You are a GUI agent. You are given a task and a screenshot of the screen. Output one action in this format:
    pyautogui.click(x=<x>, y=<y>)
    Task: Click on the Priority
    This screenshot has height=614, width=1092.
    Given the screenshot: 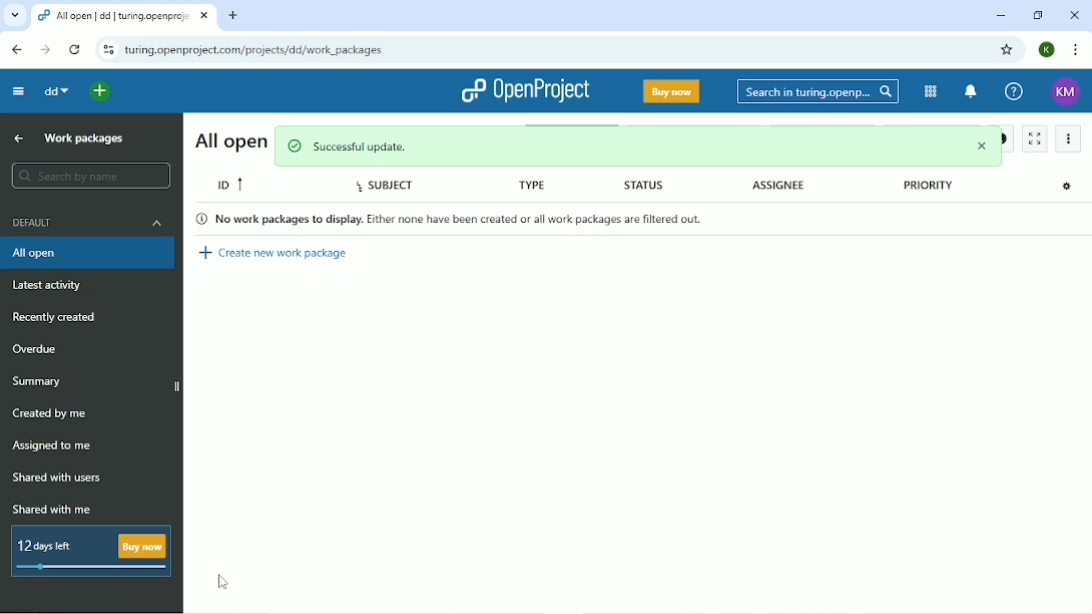 What is the action you would take?
    pyautogui.click(x=922, y=188)
    